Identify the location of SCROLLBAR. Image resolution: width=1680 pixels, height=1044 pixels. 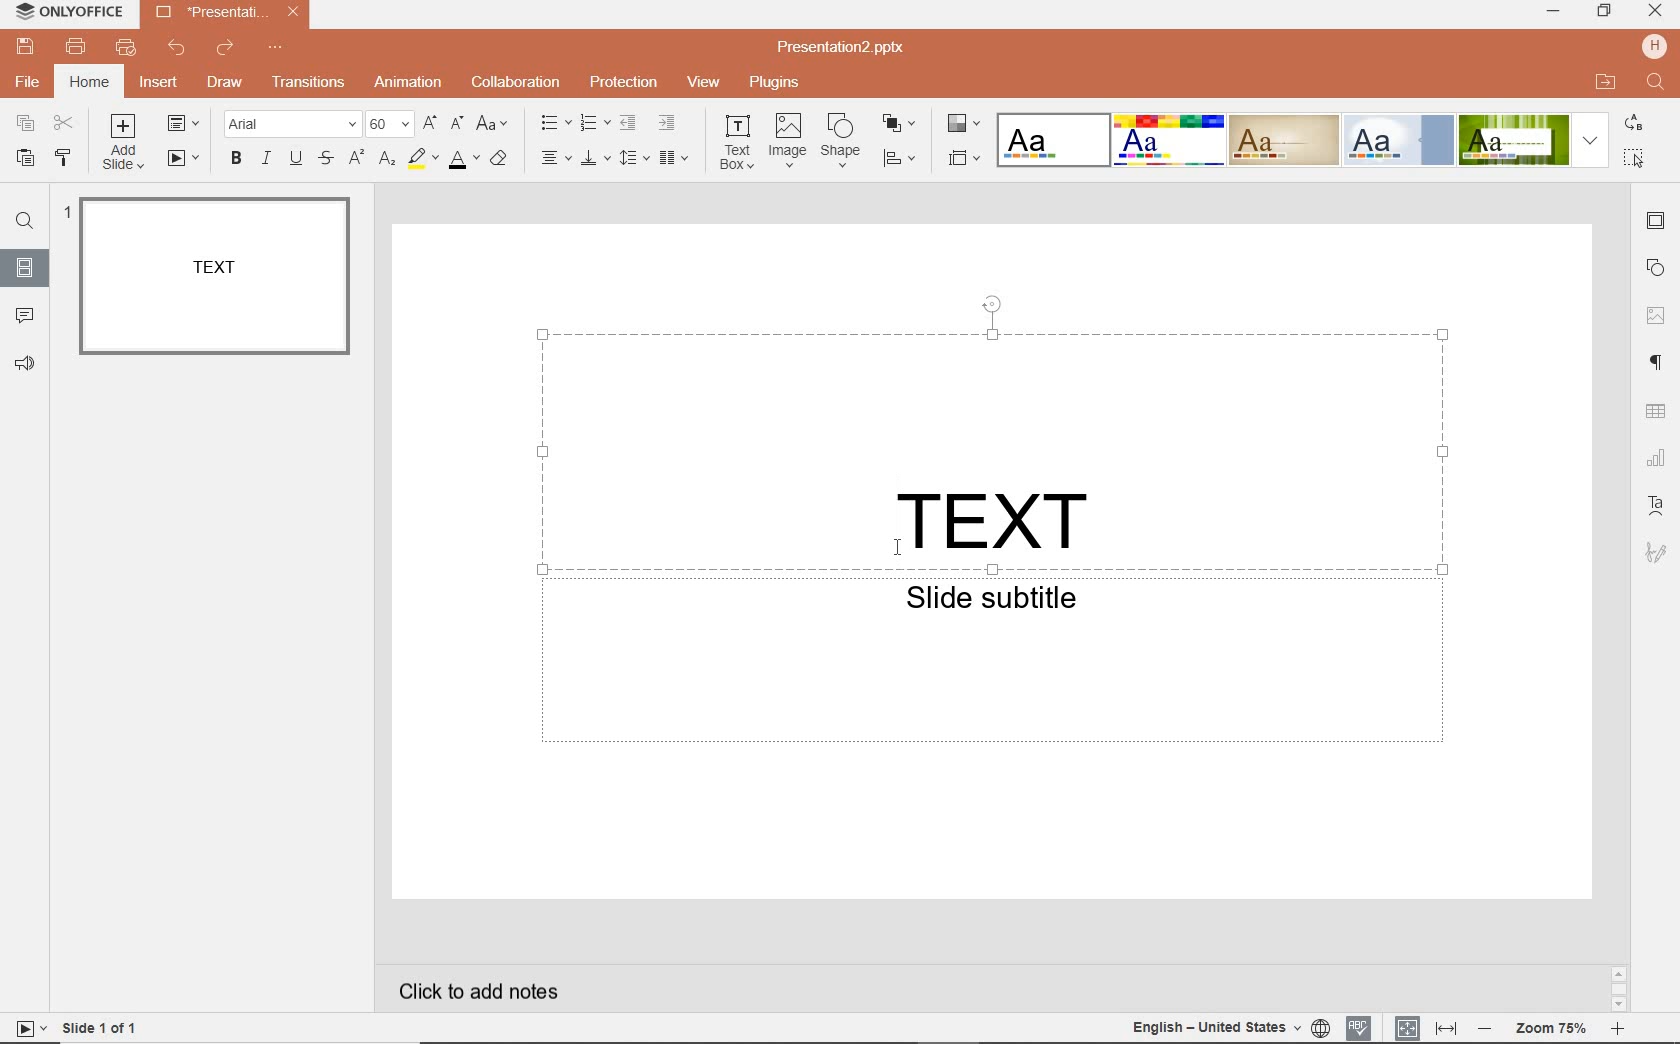
(1618, 988).